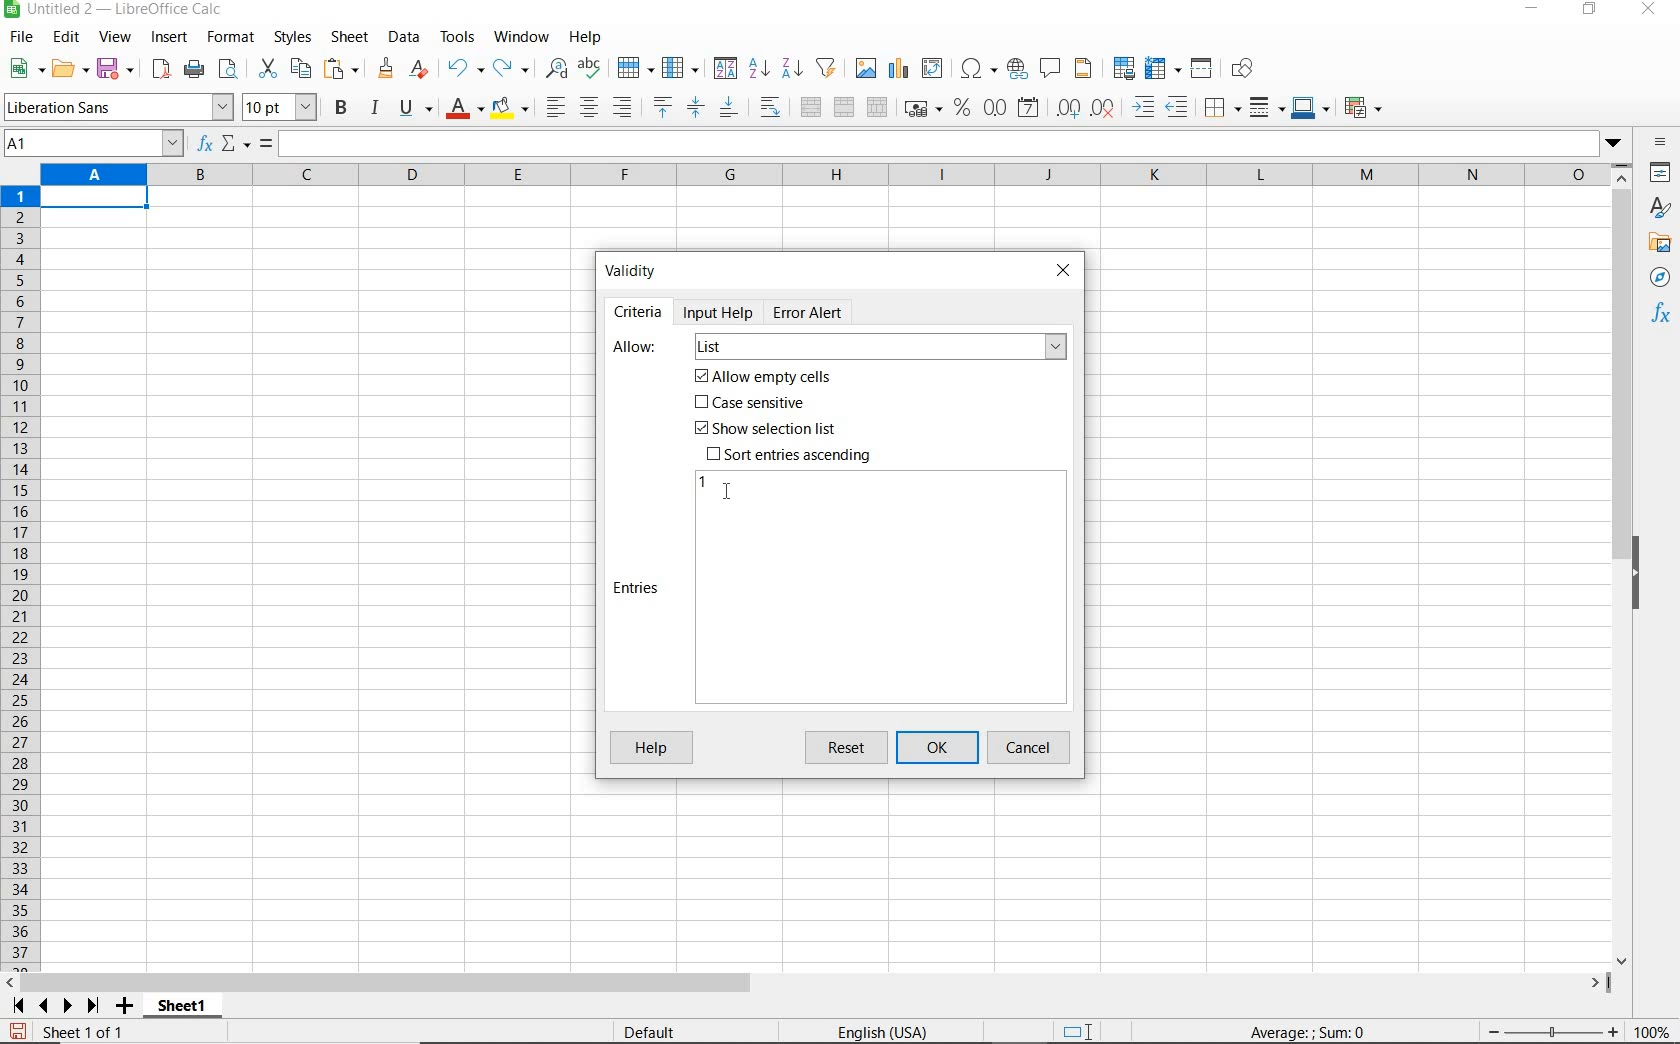 The height and width of the screenshot is (1044, 1680). Describe the element at coordinates (1663, 282) in the screenshot. I see `navigator` at that location.